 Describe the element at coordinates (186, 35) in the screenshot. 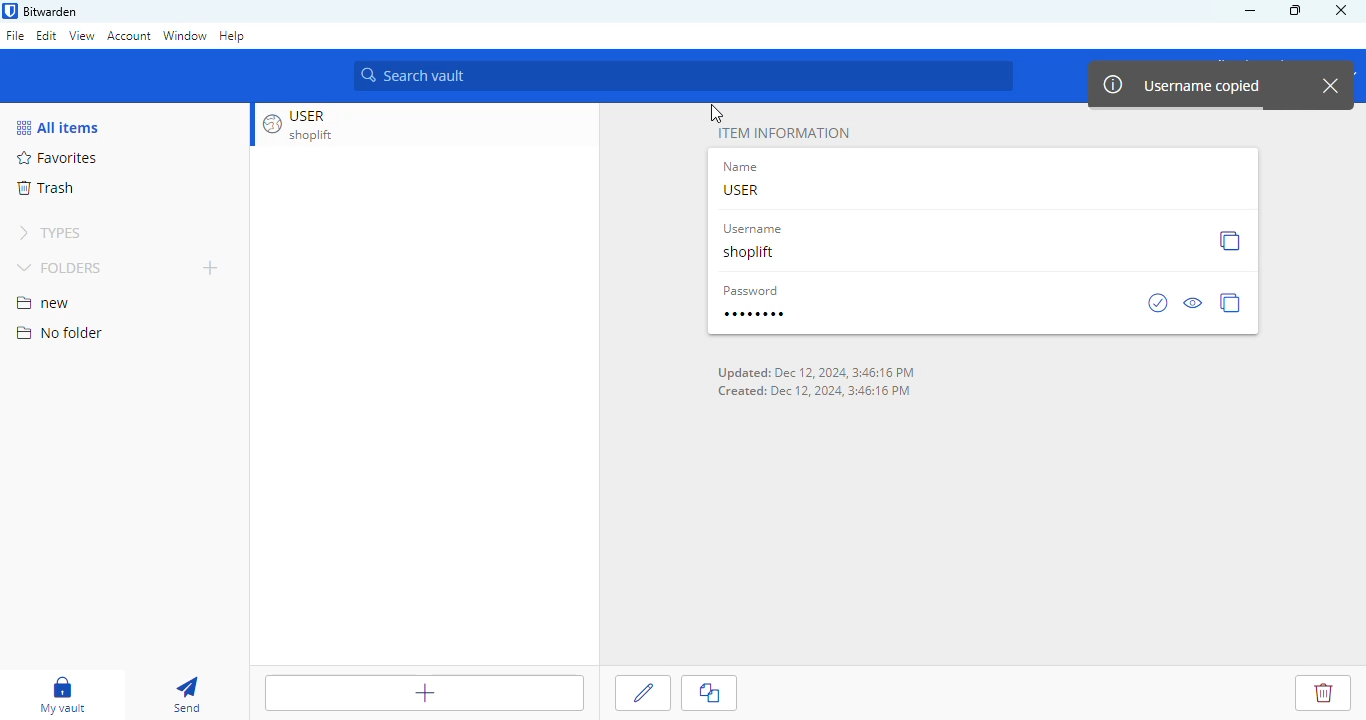

I see `window` at that location.